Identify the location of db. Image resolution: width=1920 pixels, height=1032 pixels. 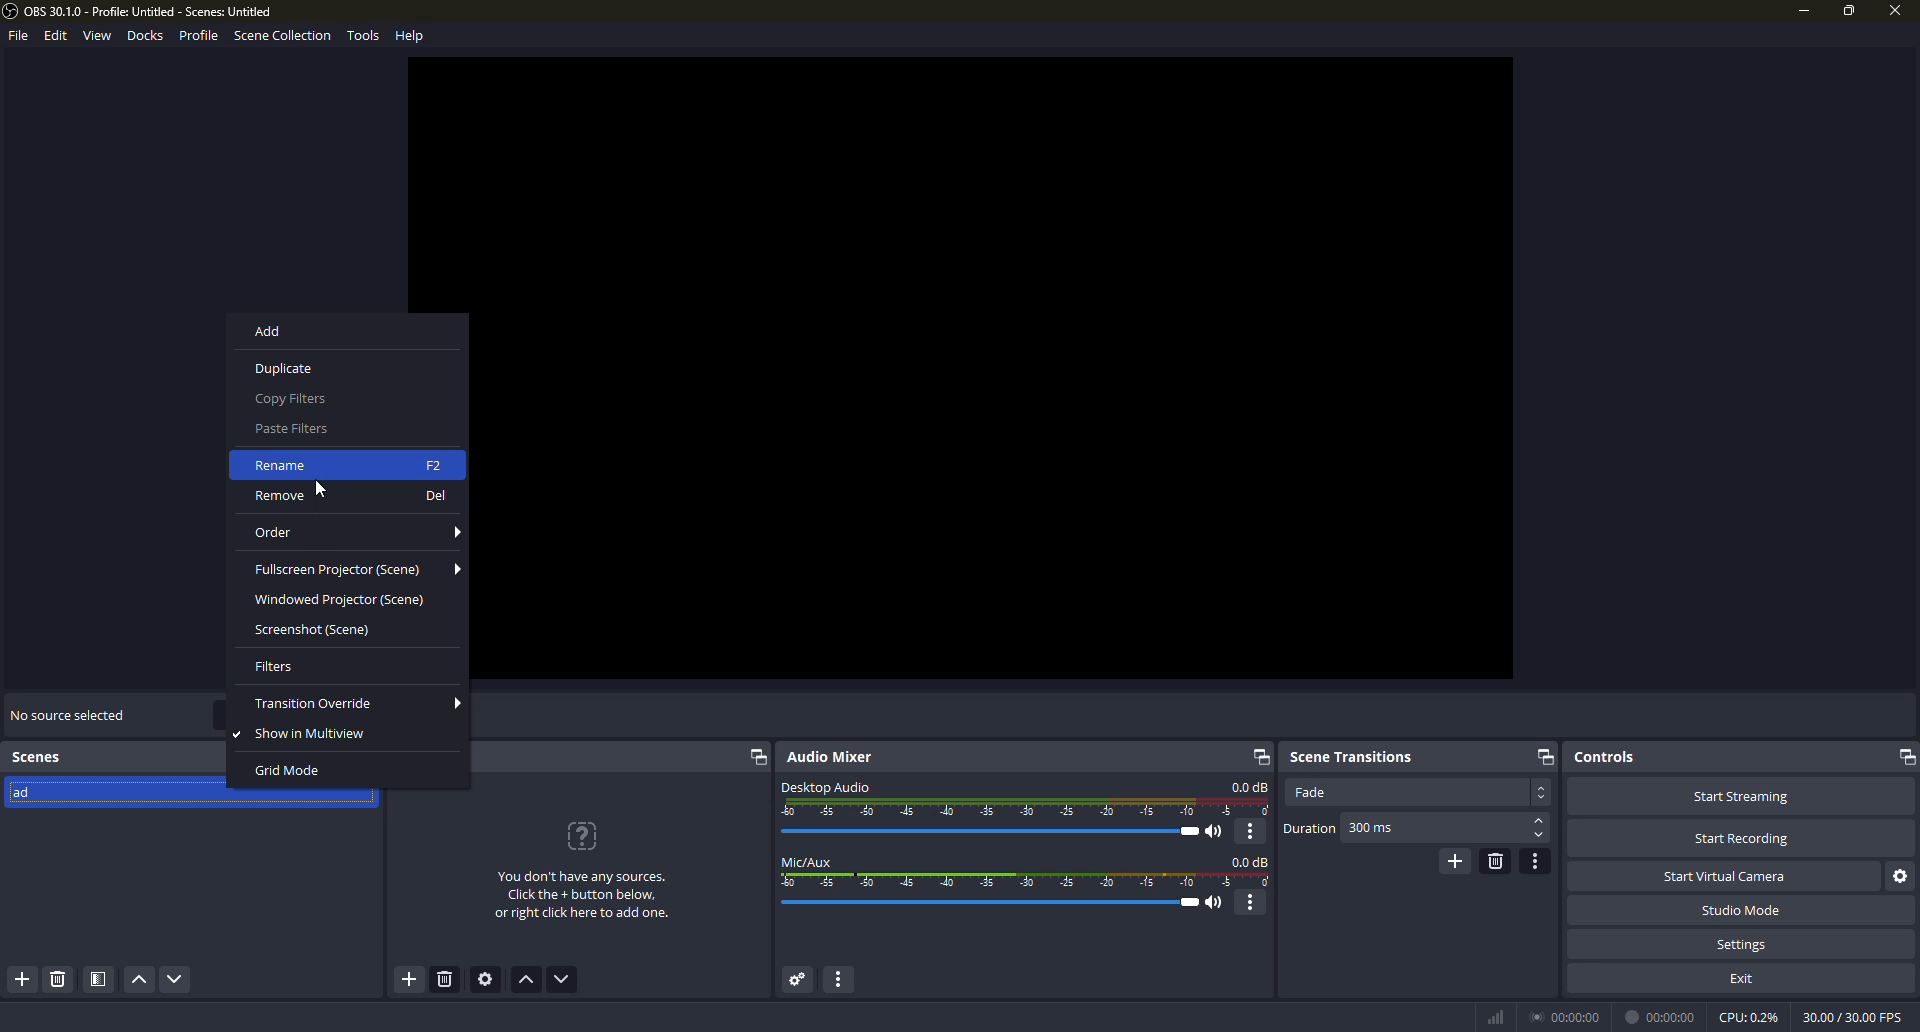
(1251, 861).